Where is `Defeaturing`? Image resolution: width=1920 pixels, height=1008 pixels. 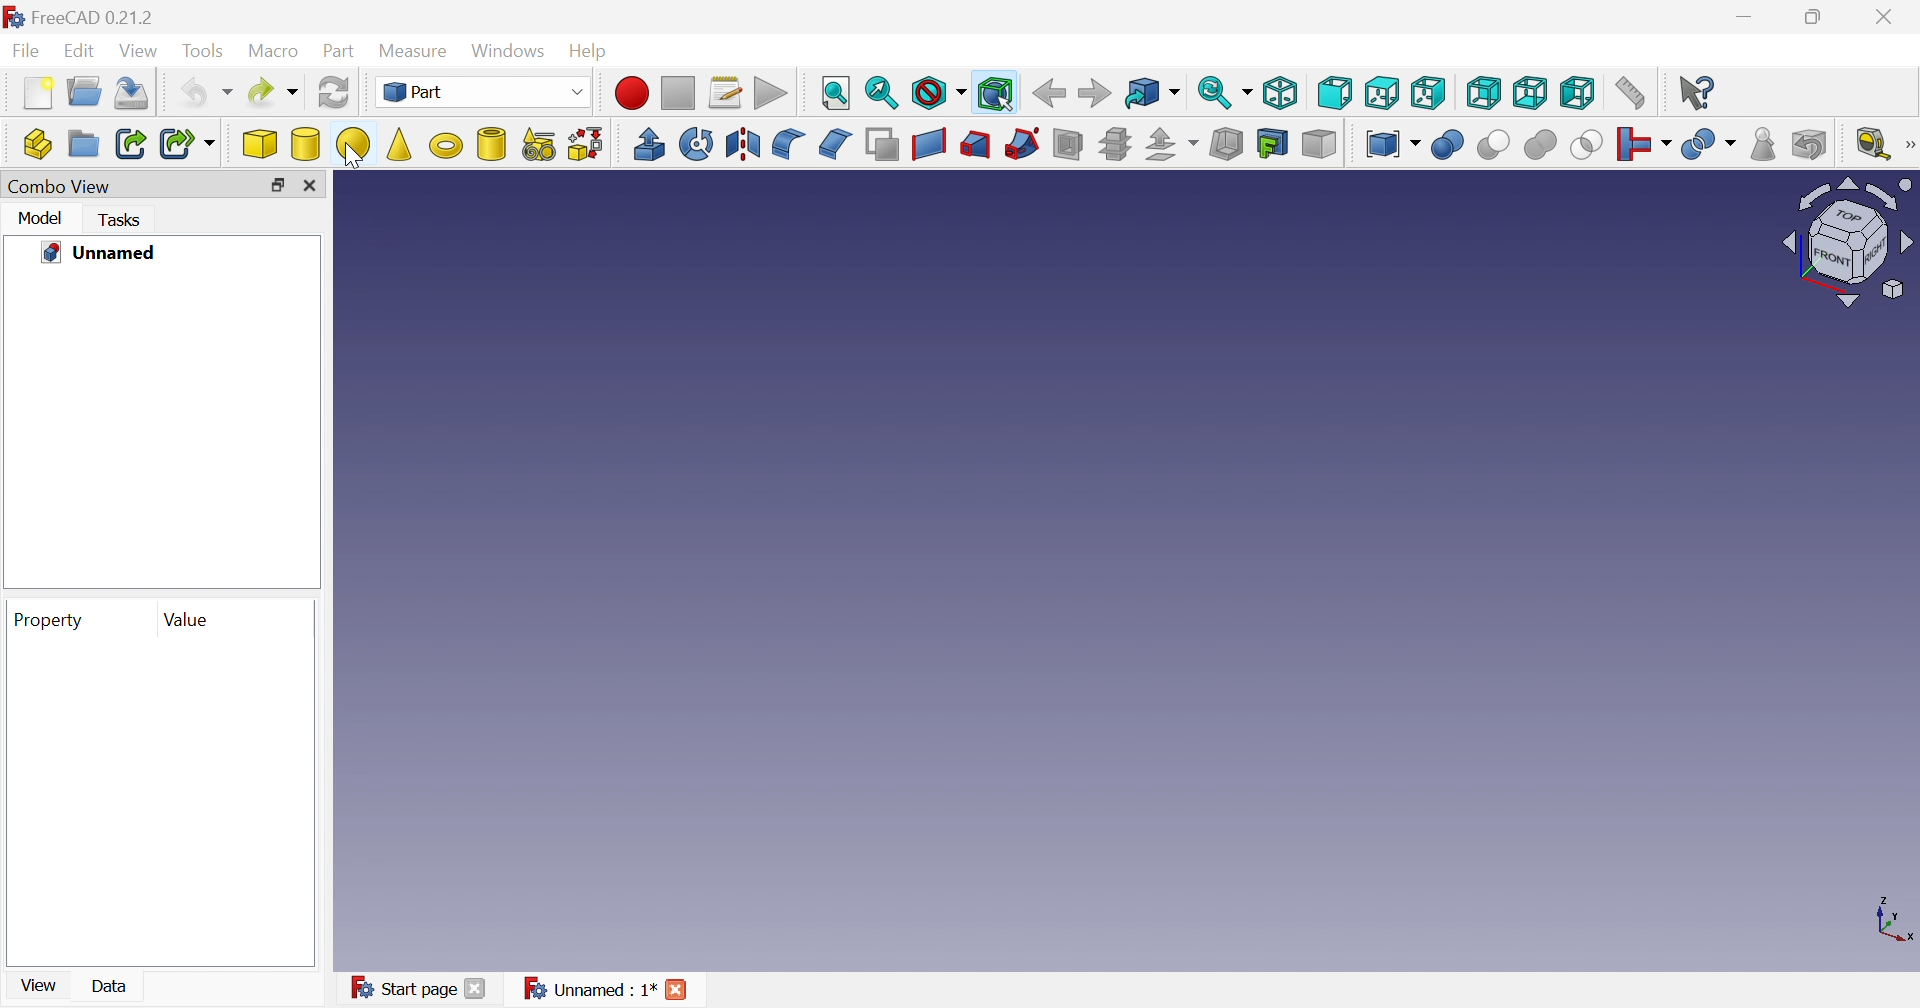
Defeaturing is located at coordinates (1811, 146).